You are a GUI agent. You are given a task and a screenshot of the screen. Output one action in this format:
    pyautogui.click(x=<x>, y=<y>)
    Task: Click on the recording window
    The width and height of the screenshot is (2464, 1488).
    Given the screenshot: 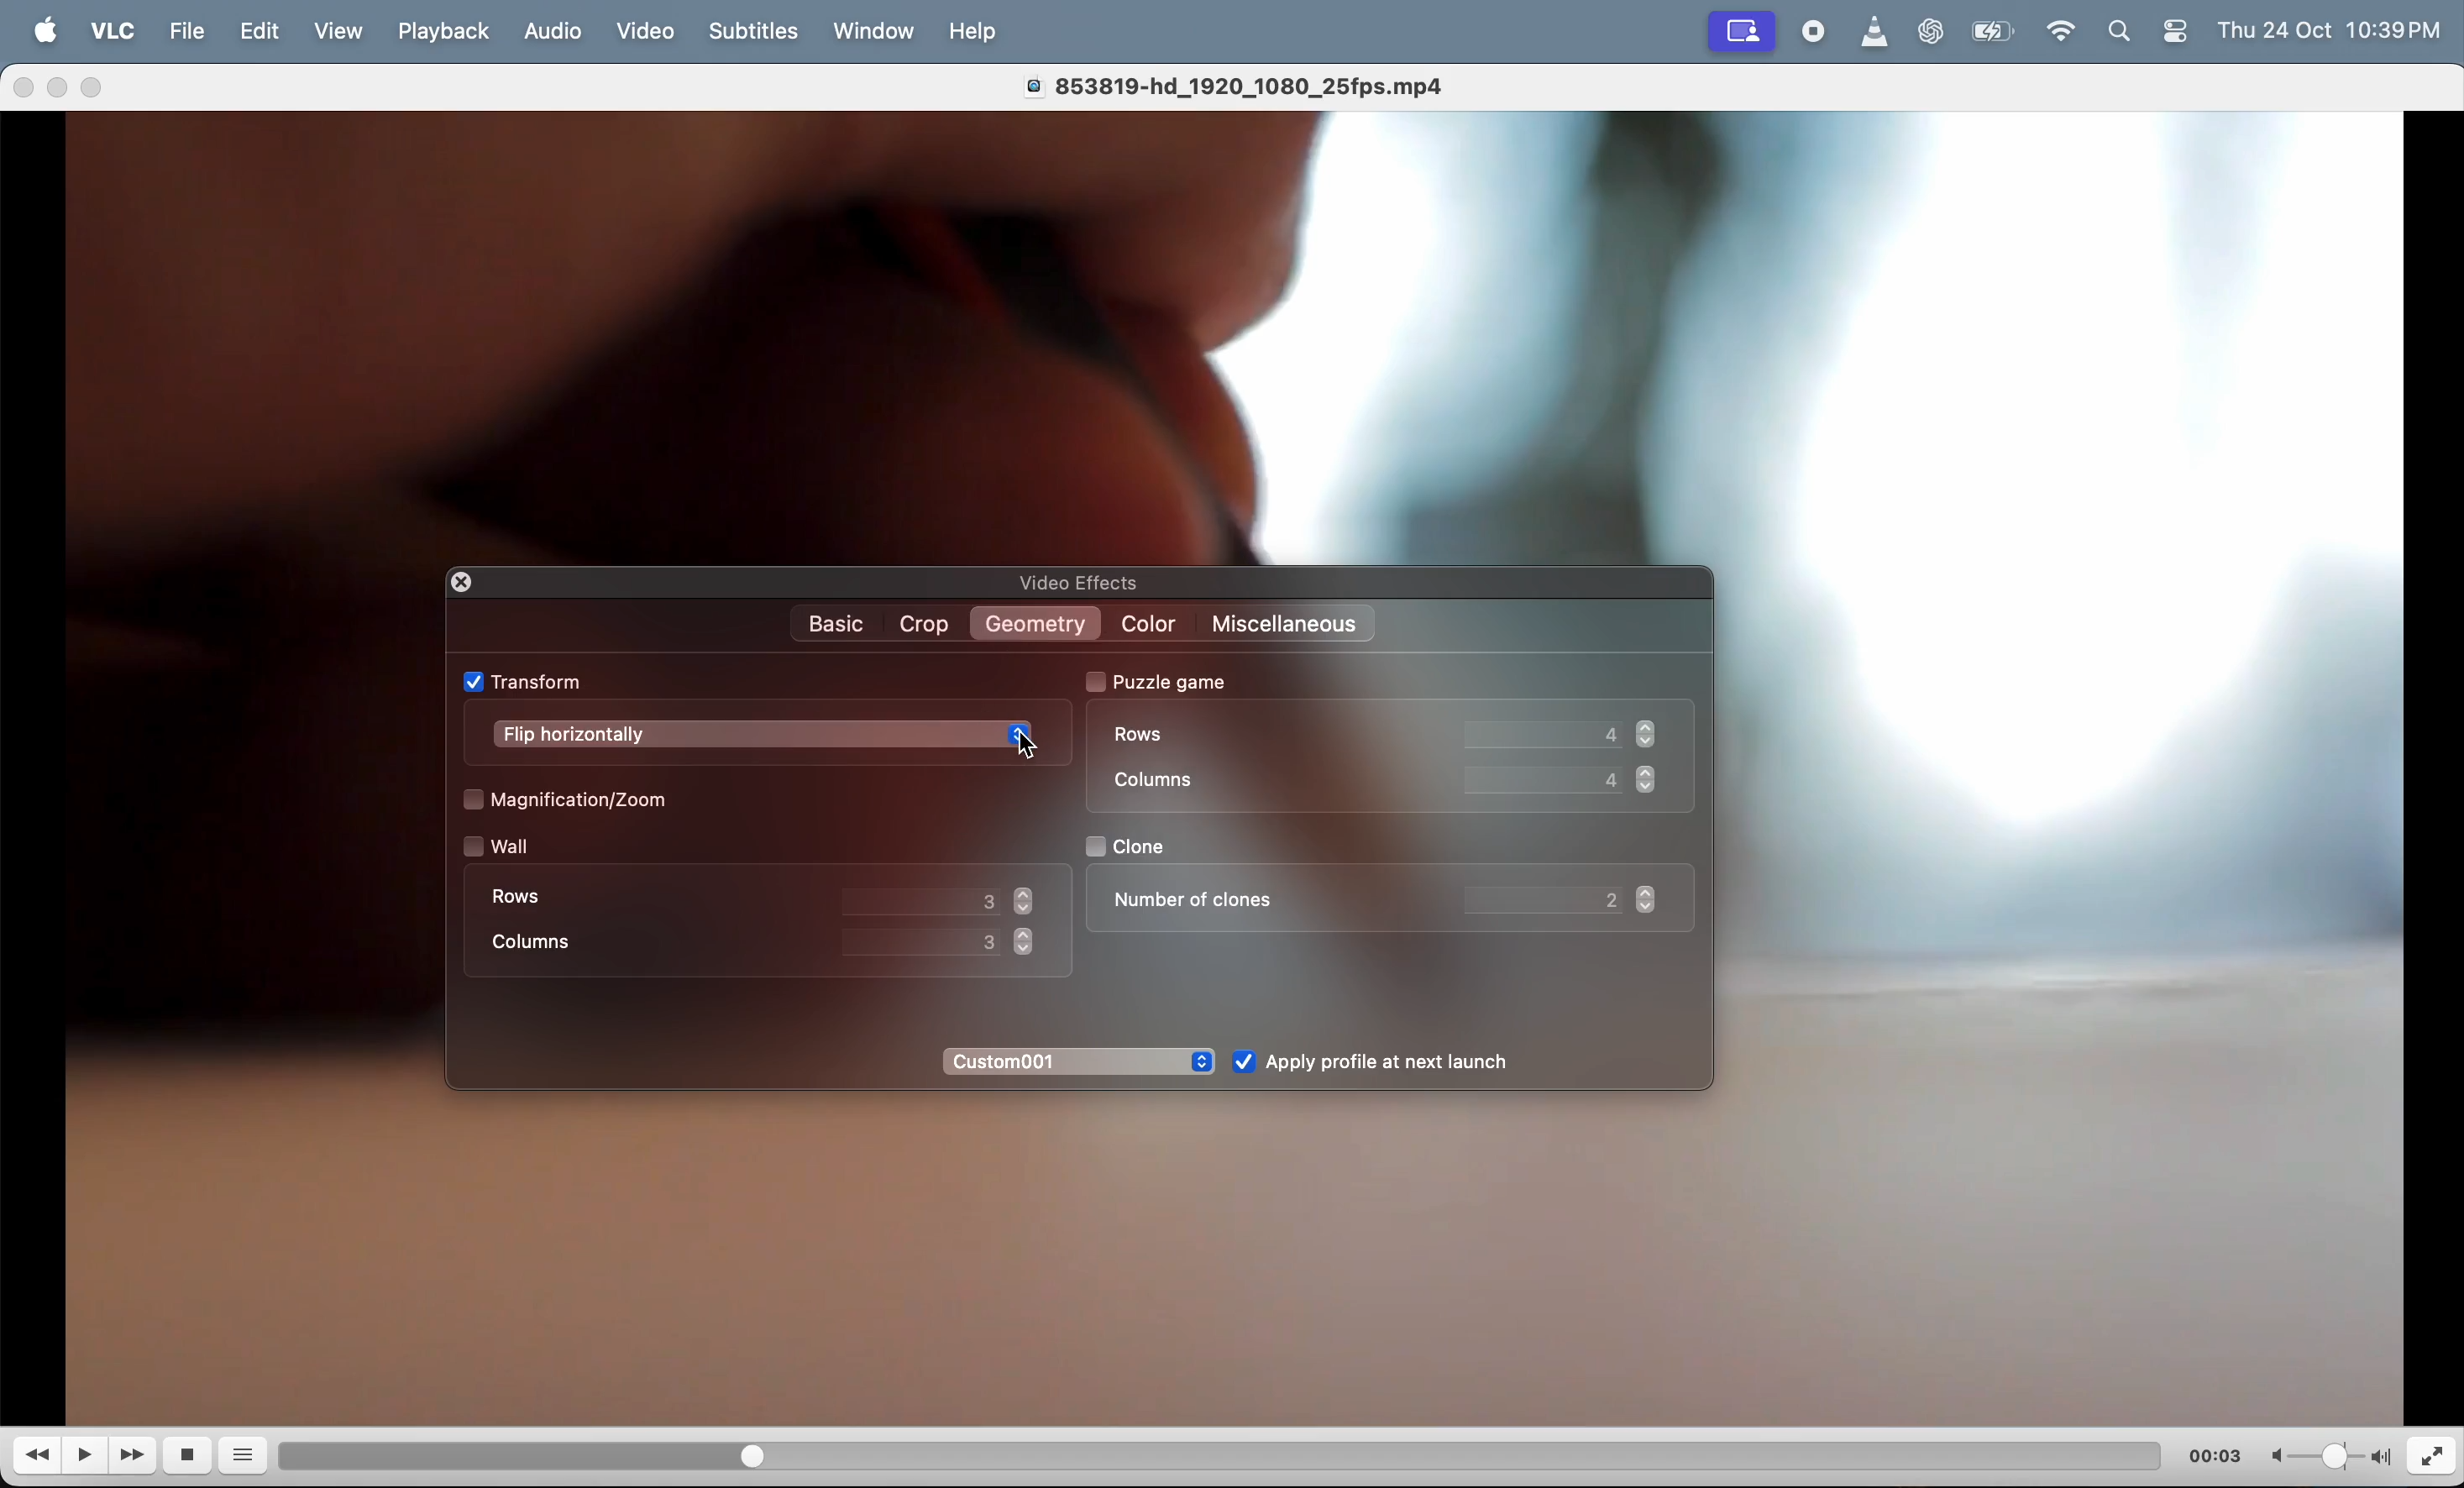 What is the action you would take?
    pyautogui.click(x=1745, y=29)
    